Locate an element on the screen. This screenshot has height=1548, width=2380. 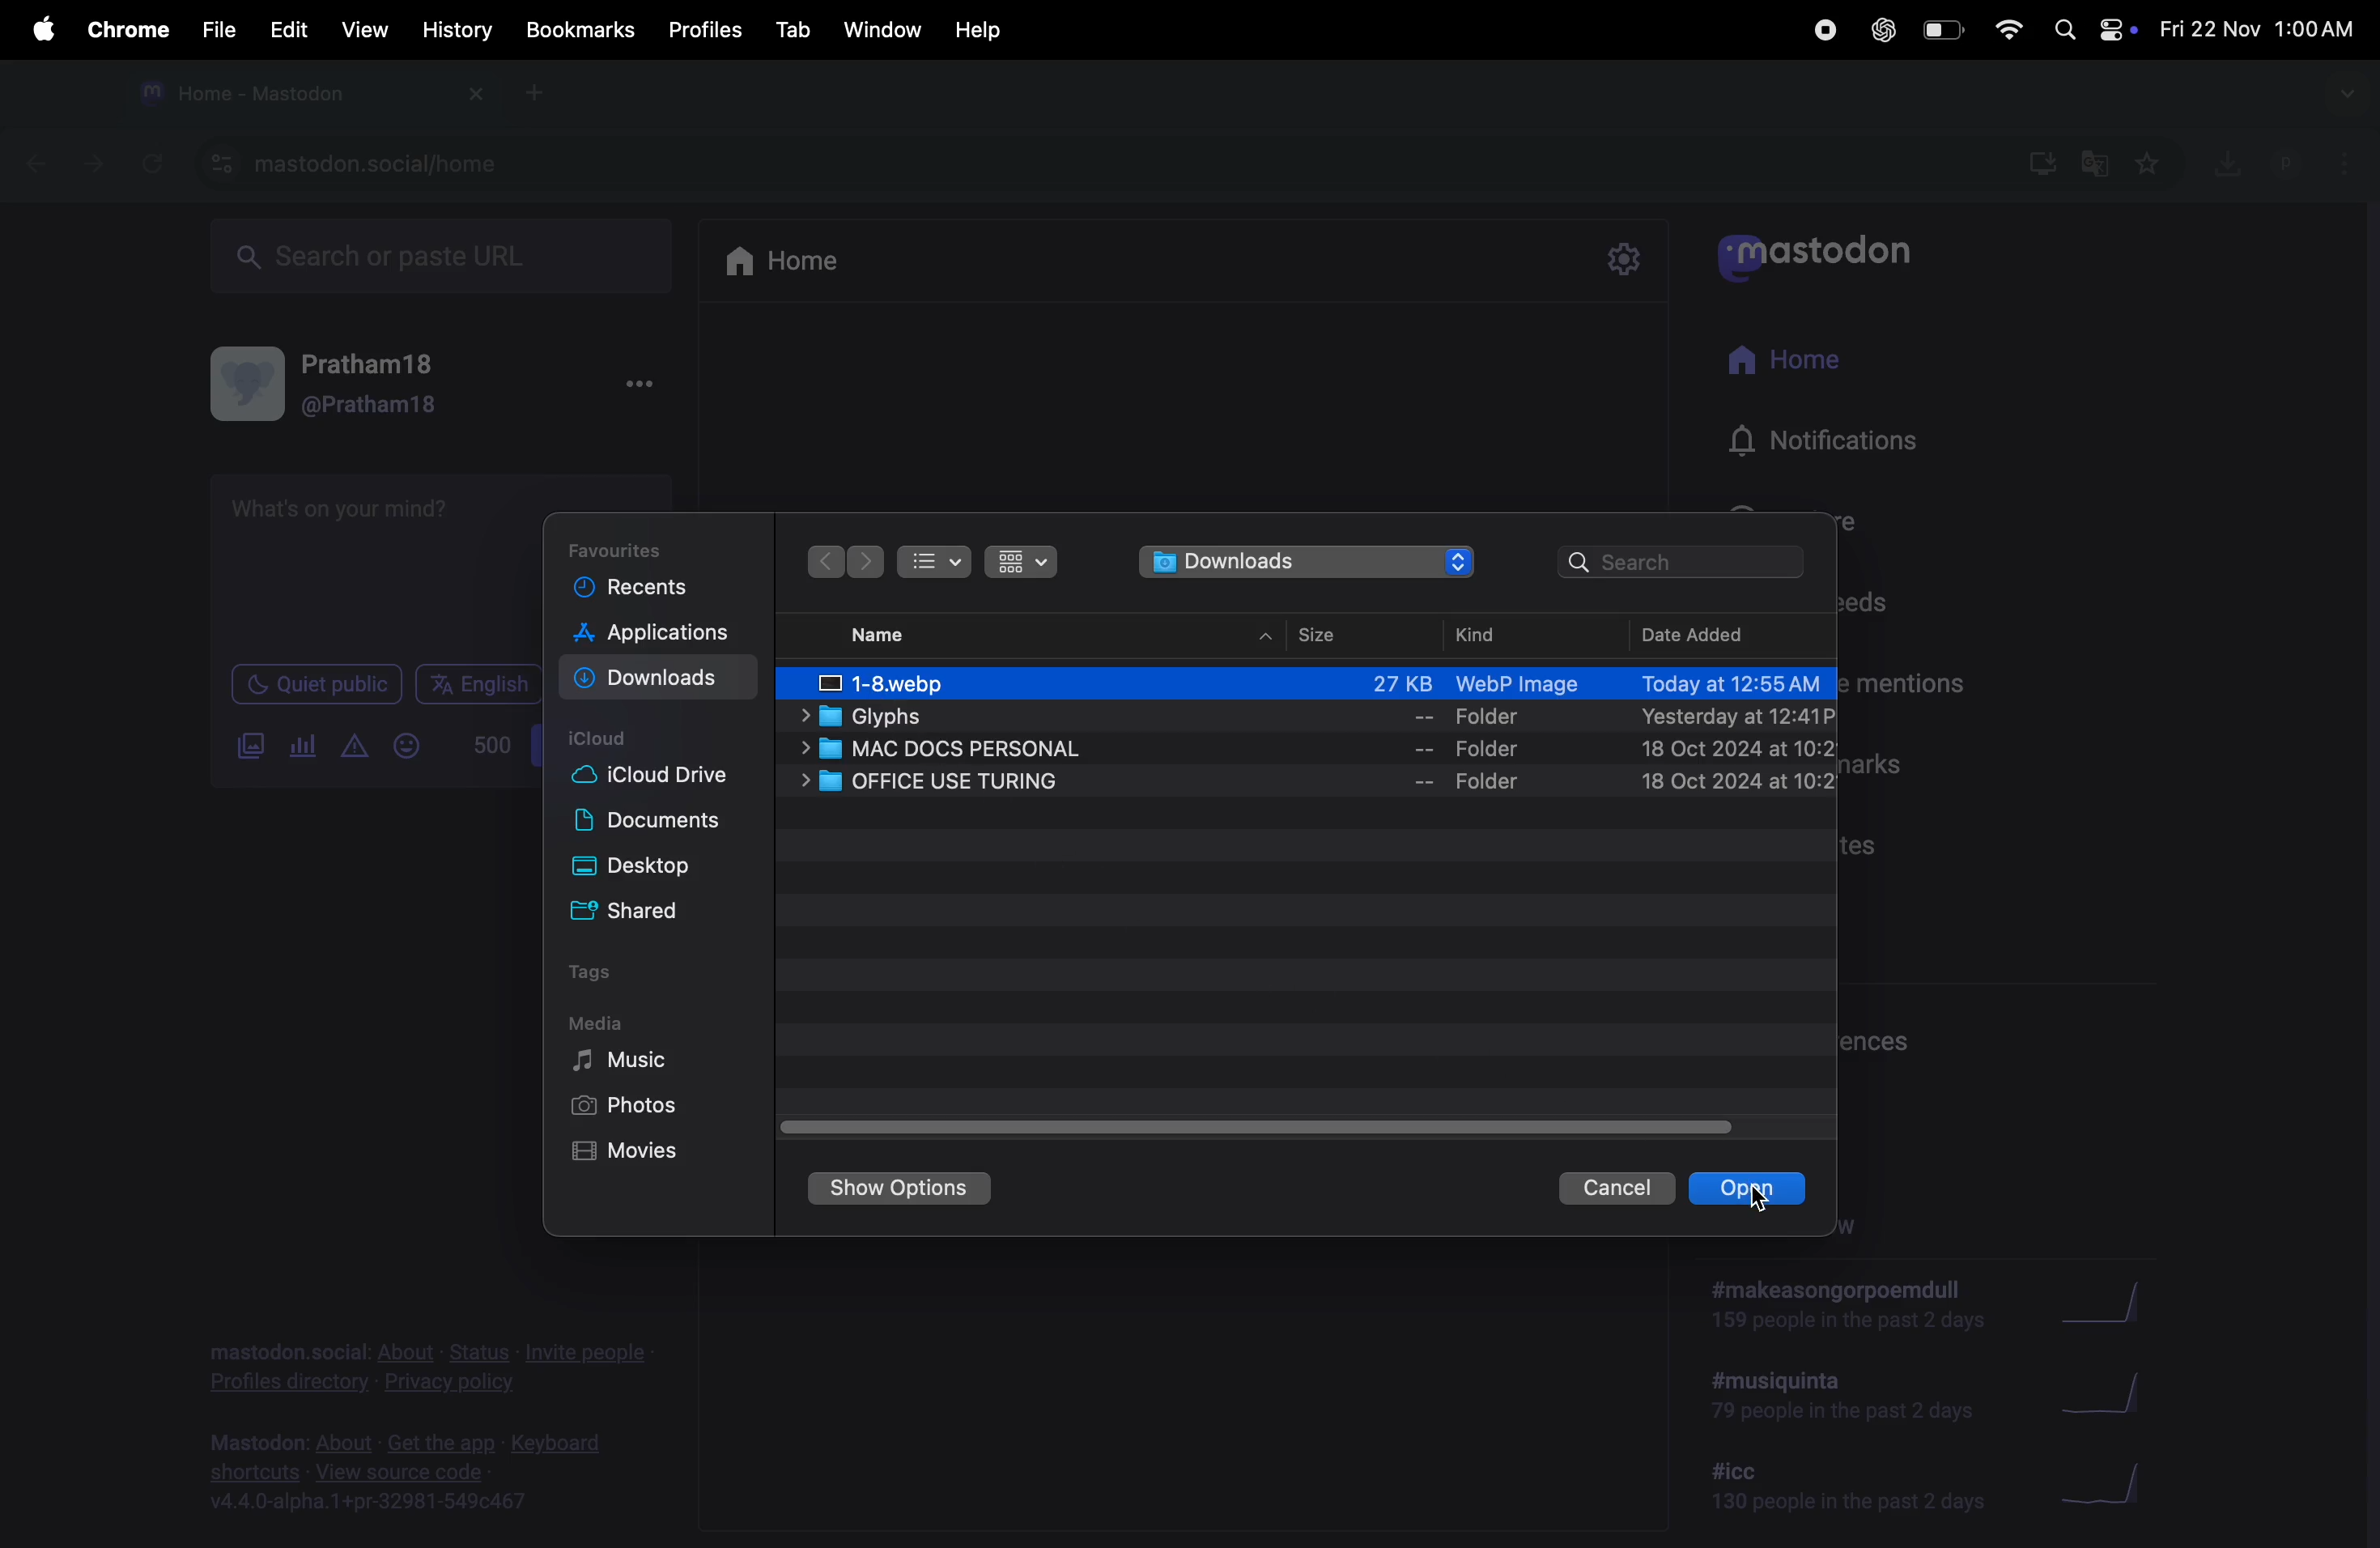
hide is located at coordinates (1262, 641).